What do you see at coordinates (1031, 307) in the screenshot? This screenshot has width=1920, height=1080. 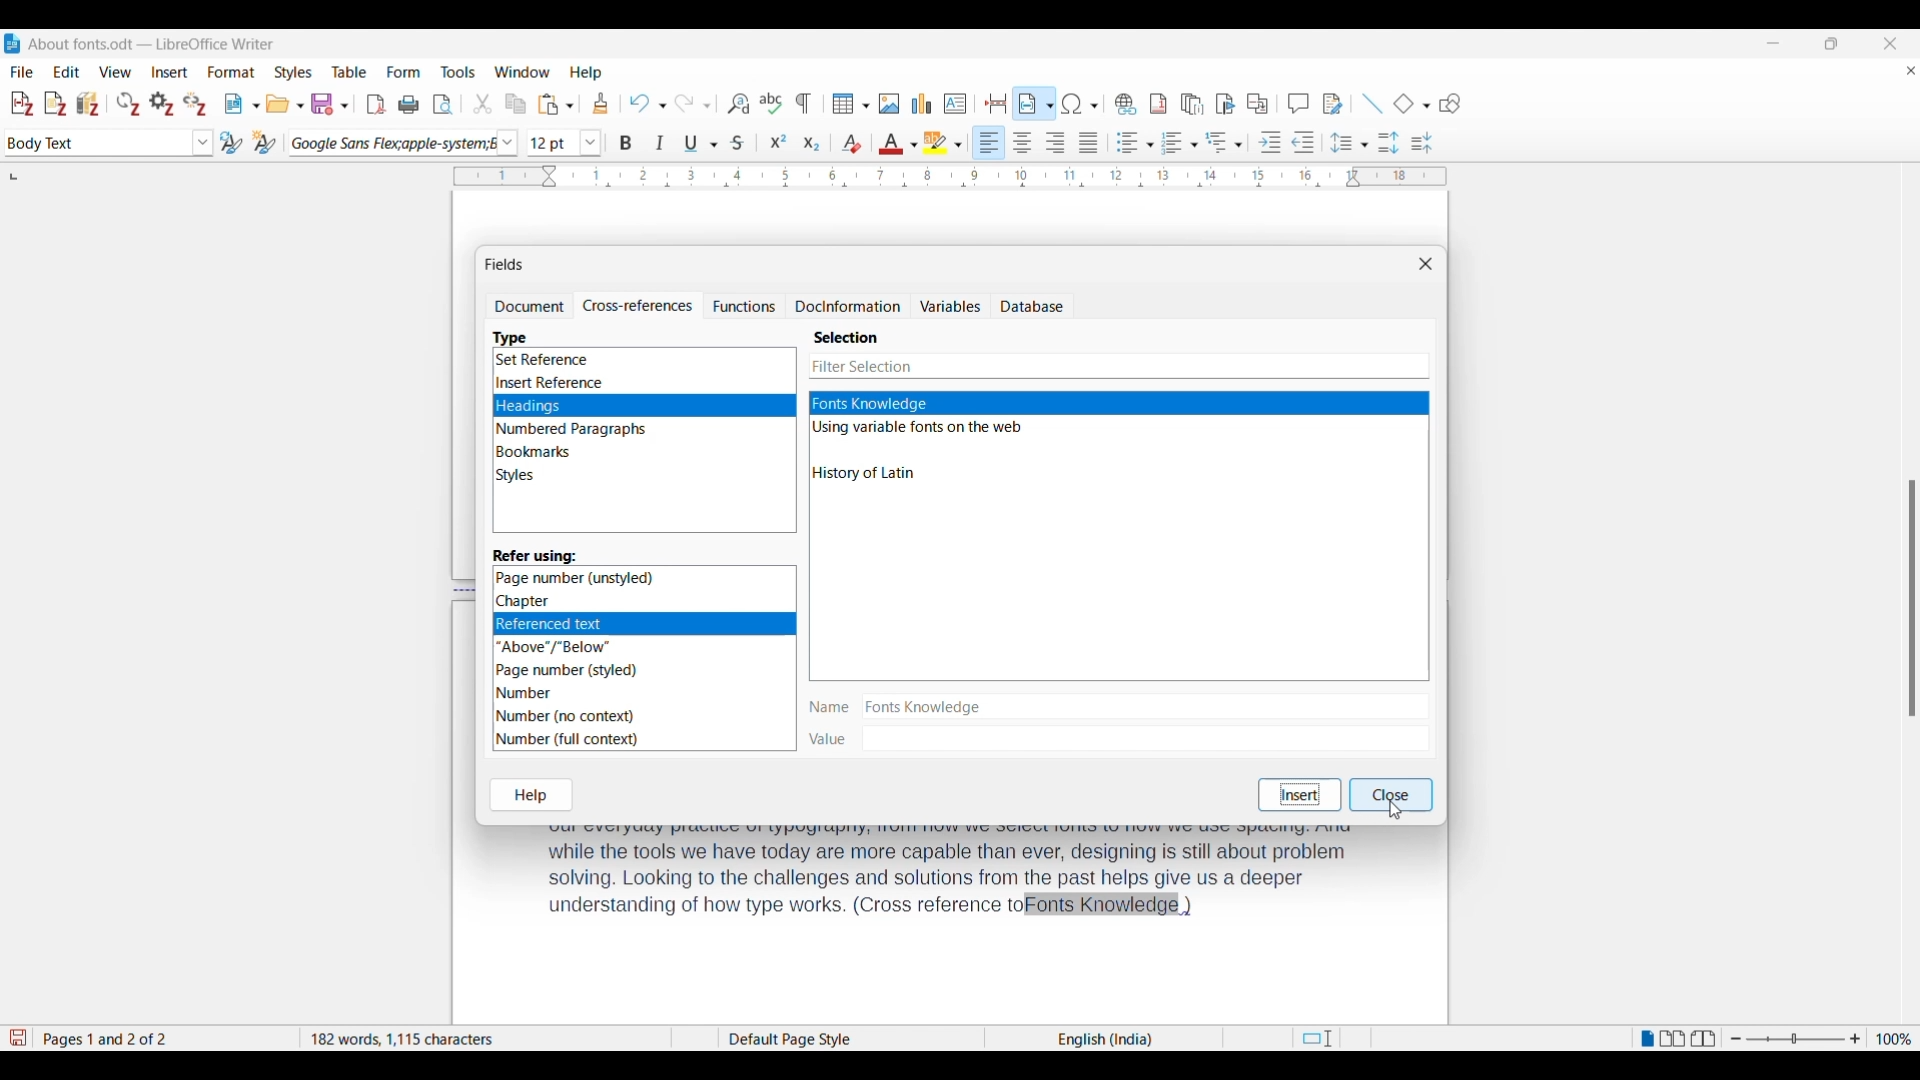 I see `Database` at bounding box center [1031, 307].